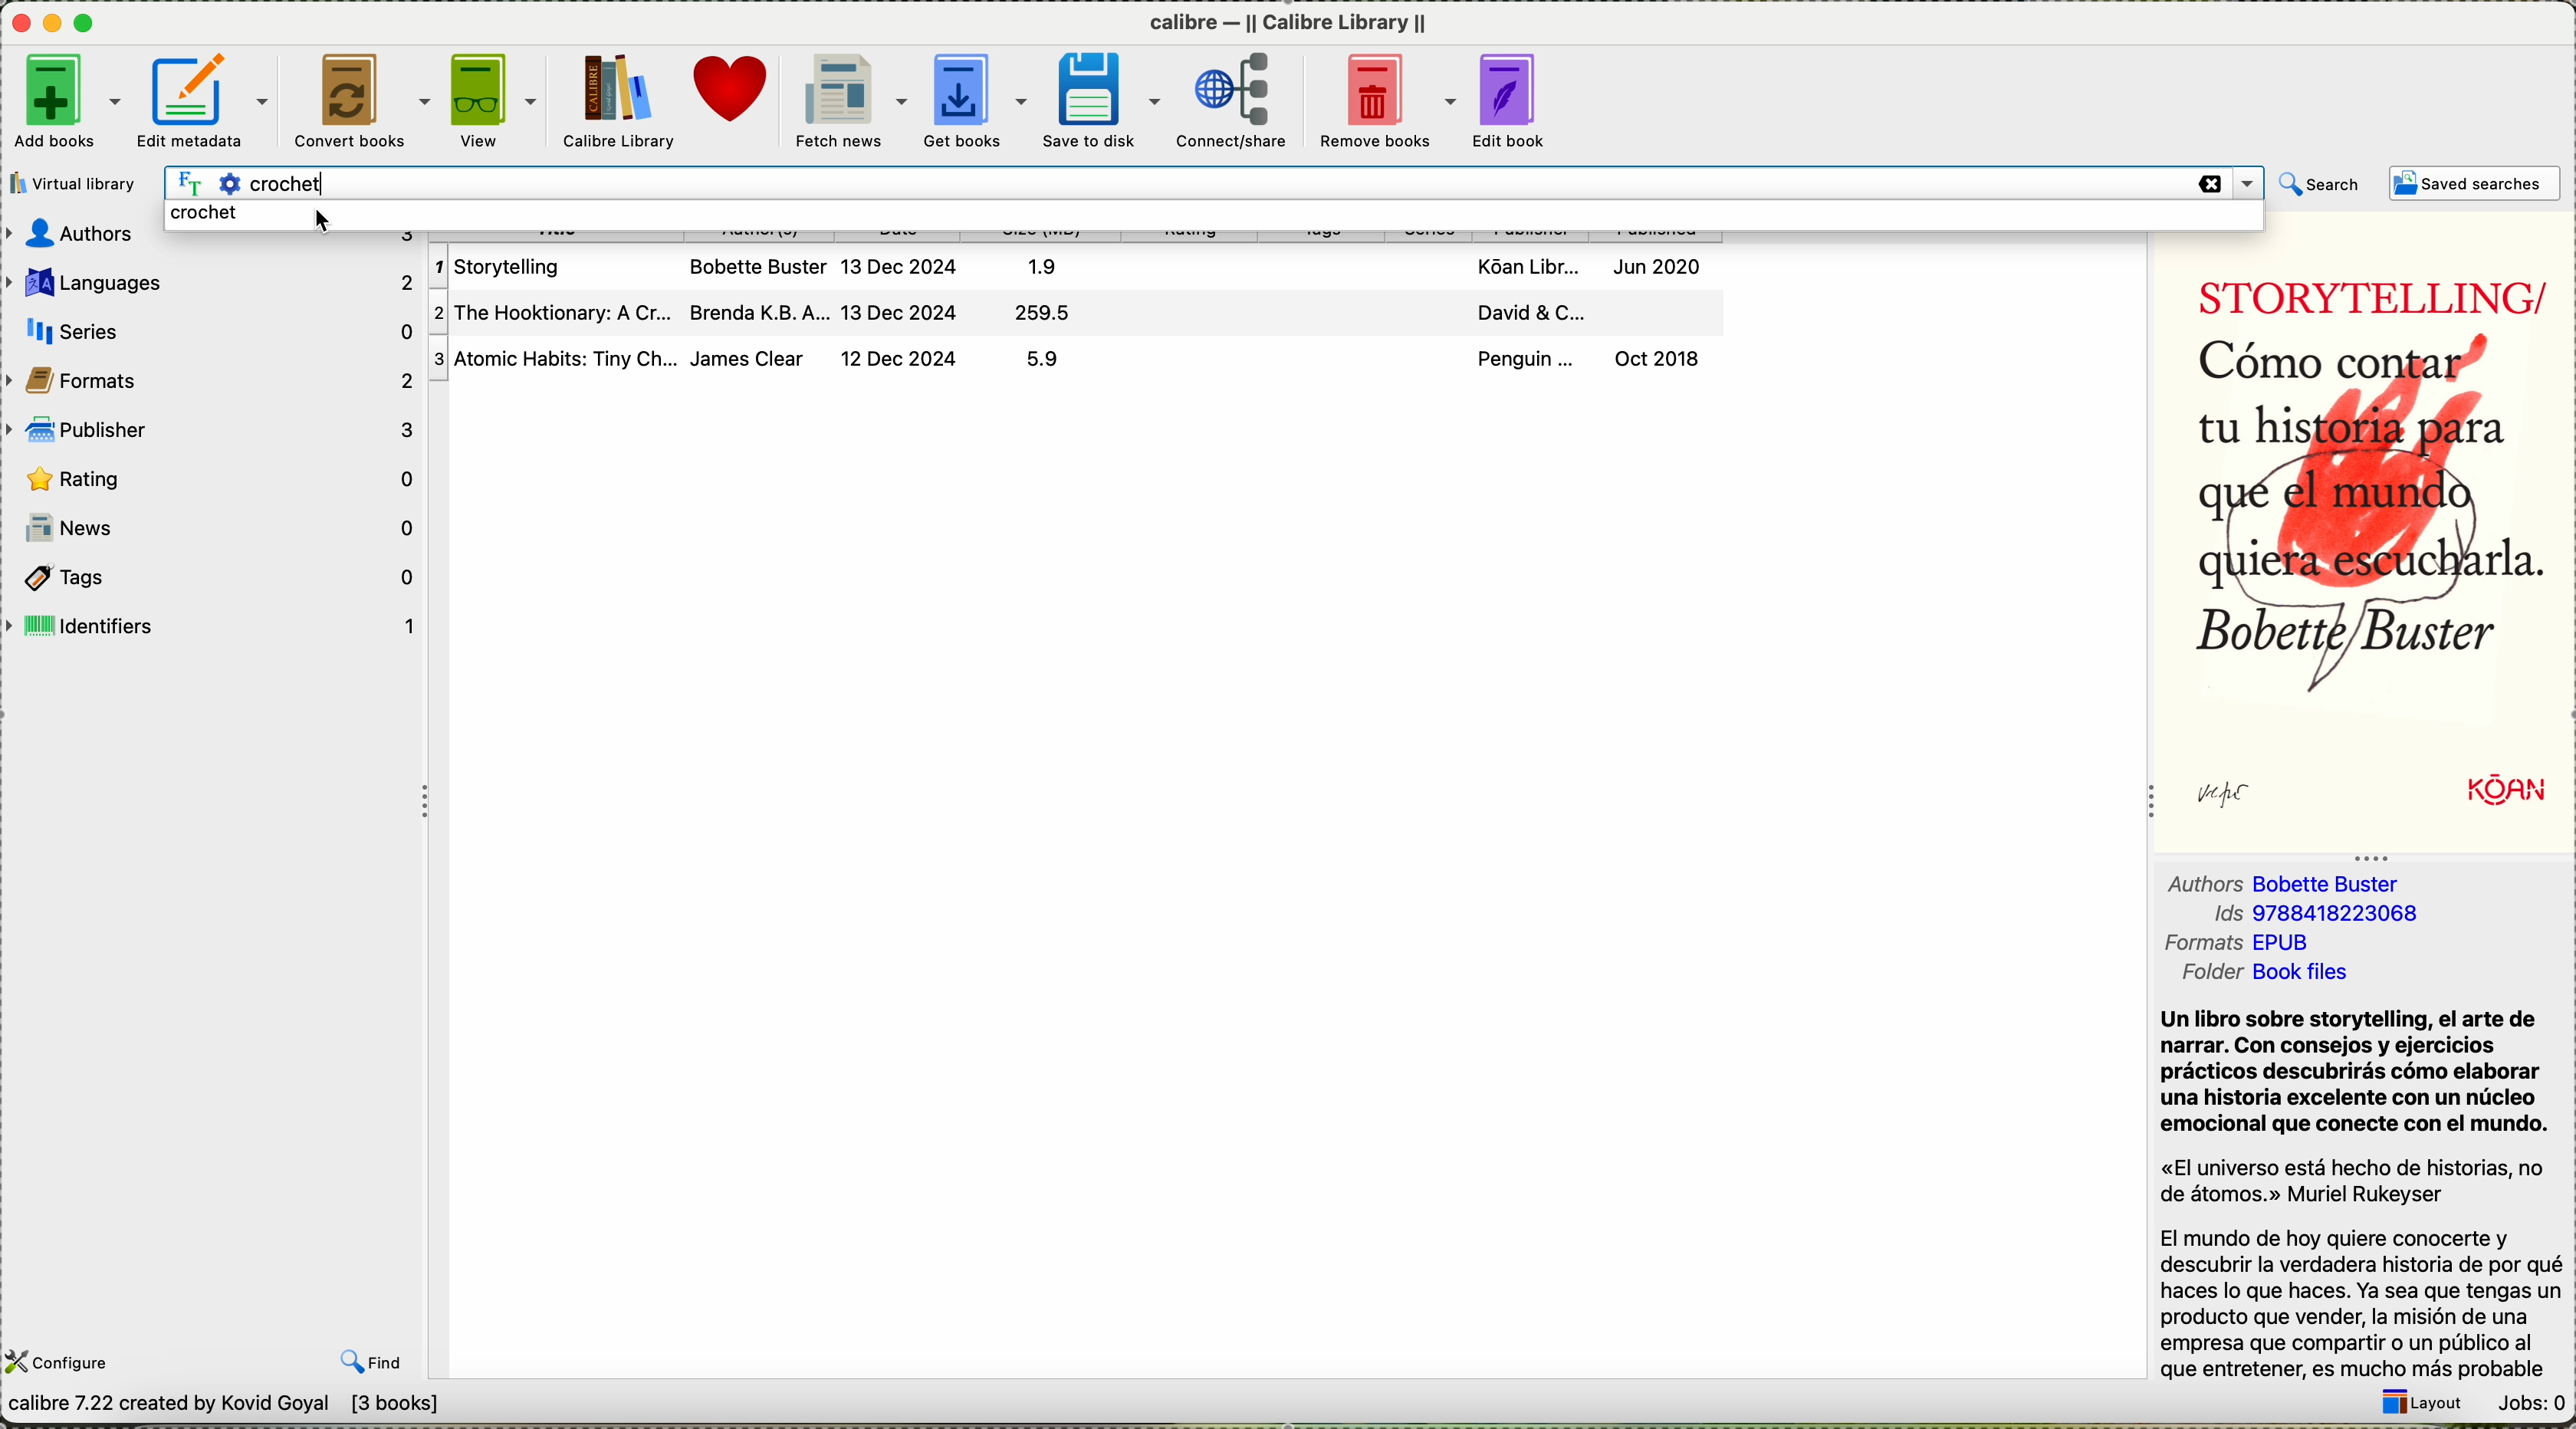  I want to click on click on crochet, so click(262, 216).